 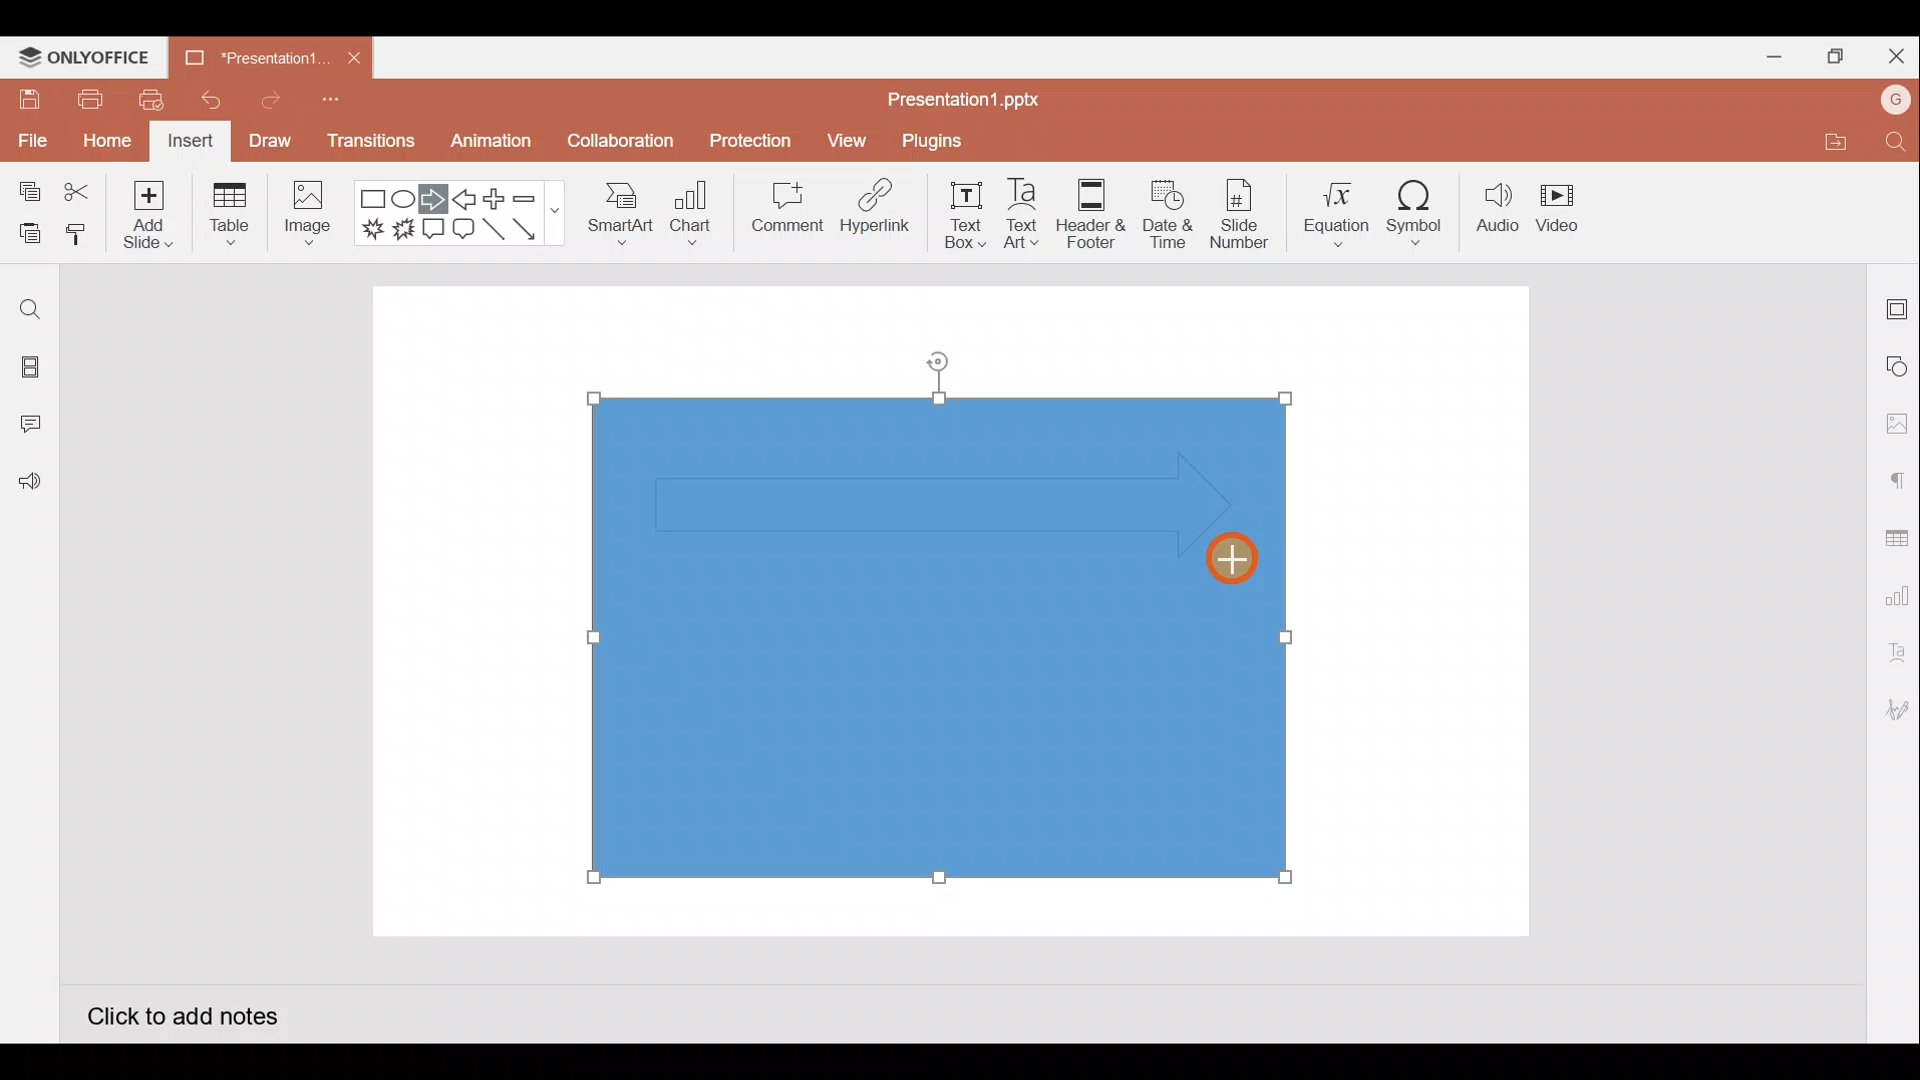 What do you see at coordinates (535, 197) in the screenshot?
I see `Minus` at bounding box center [535, 197].